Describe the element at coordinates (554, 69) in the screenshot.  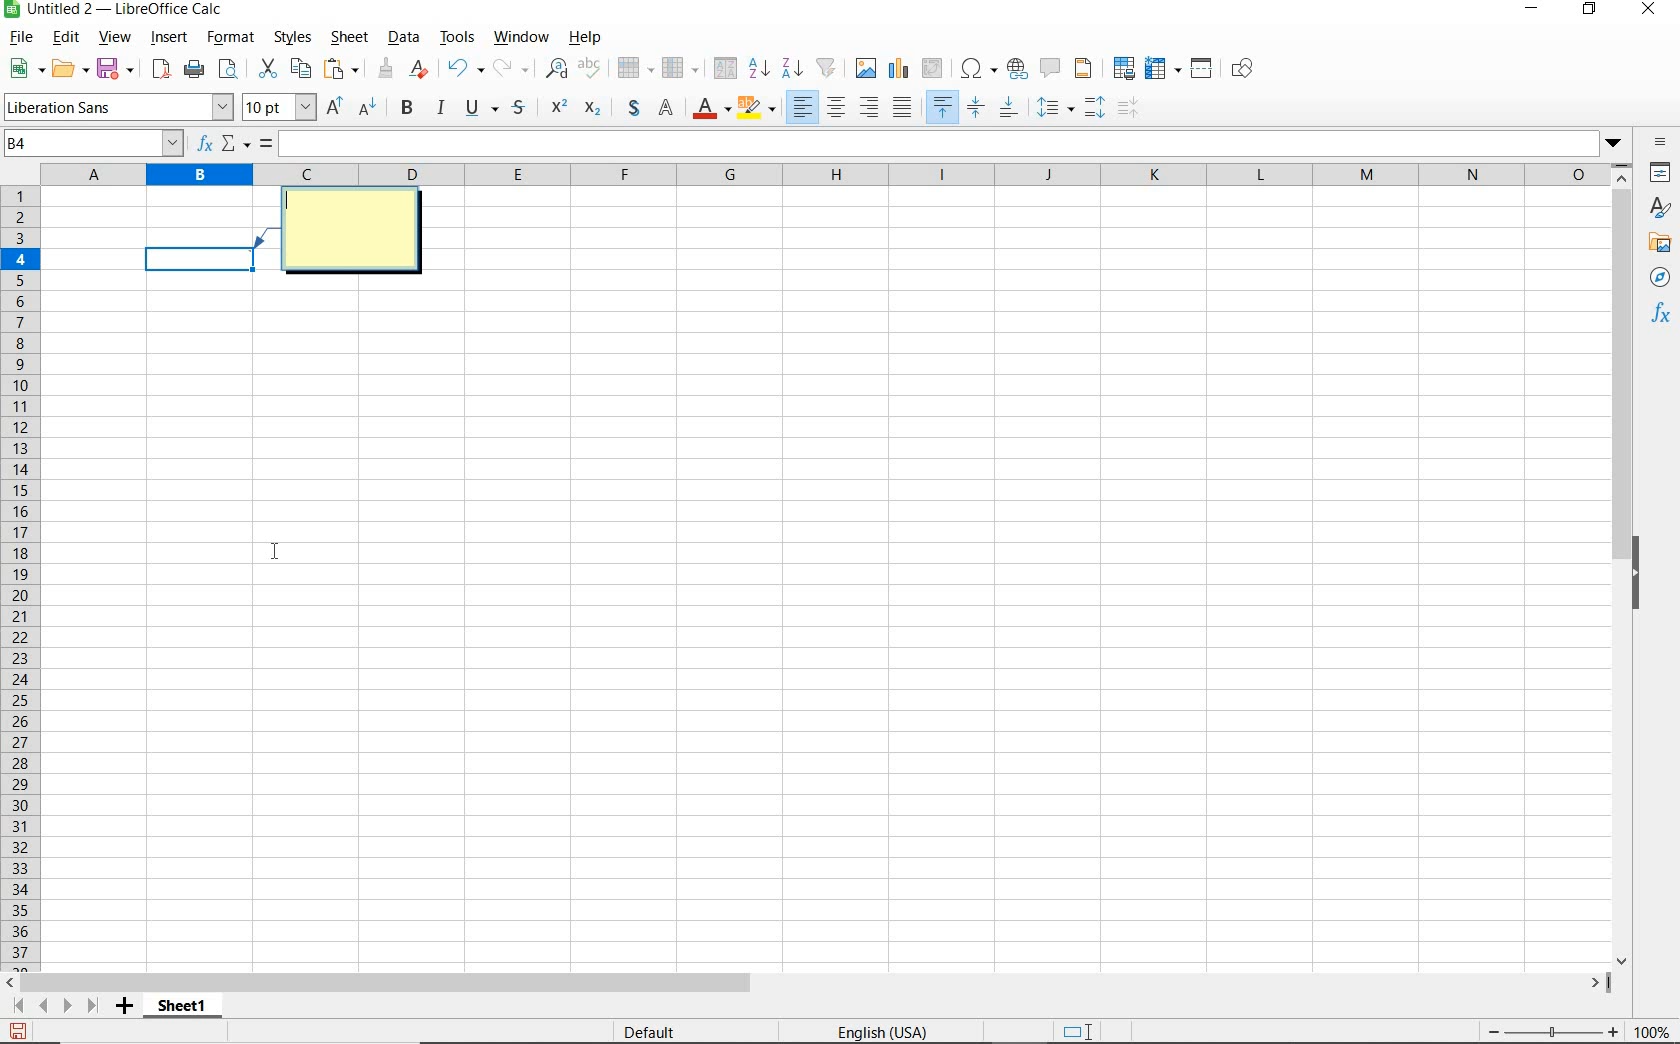
I see `find and replace` at that location.